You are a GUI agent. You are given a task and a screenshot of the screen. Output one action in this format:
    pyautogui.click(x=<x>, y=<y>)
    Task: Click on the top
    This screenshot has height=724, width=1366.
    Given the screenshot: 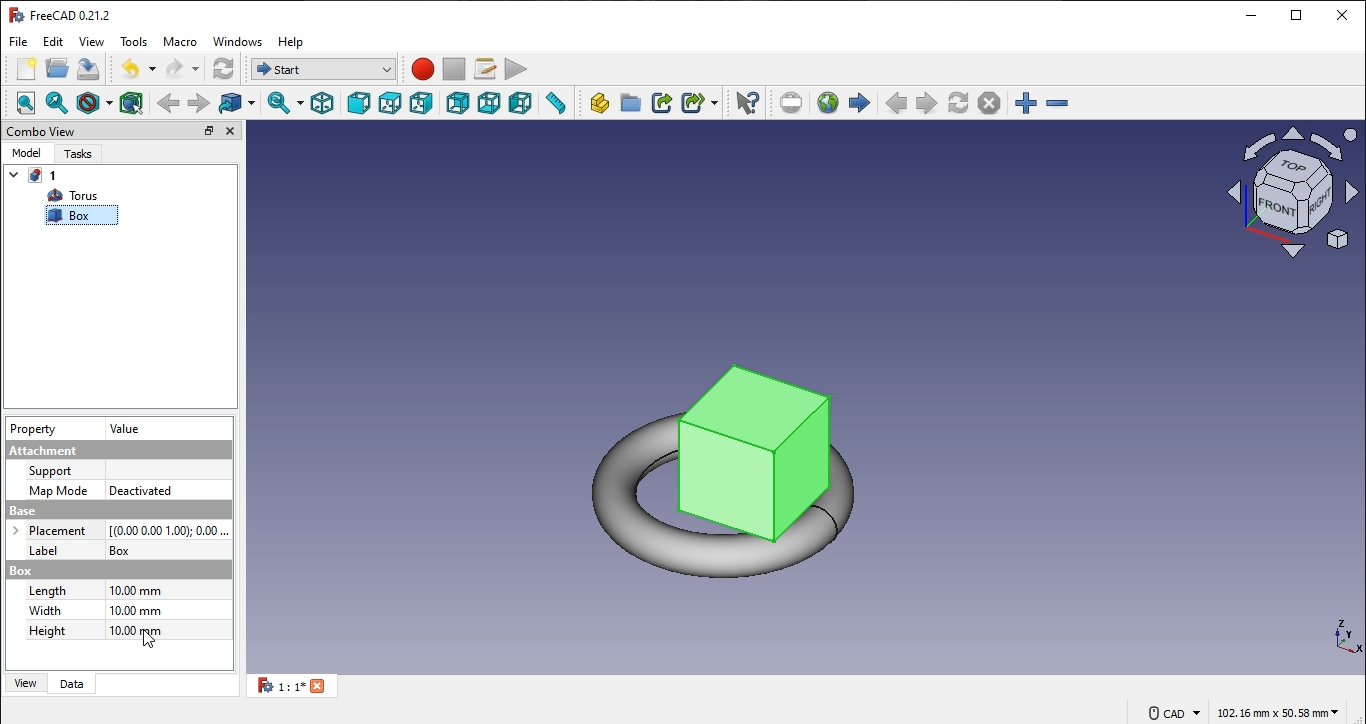 What is the action you would take?
    pyautogui.click(x=391, y=104)
    